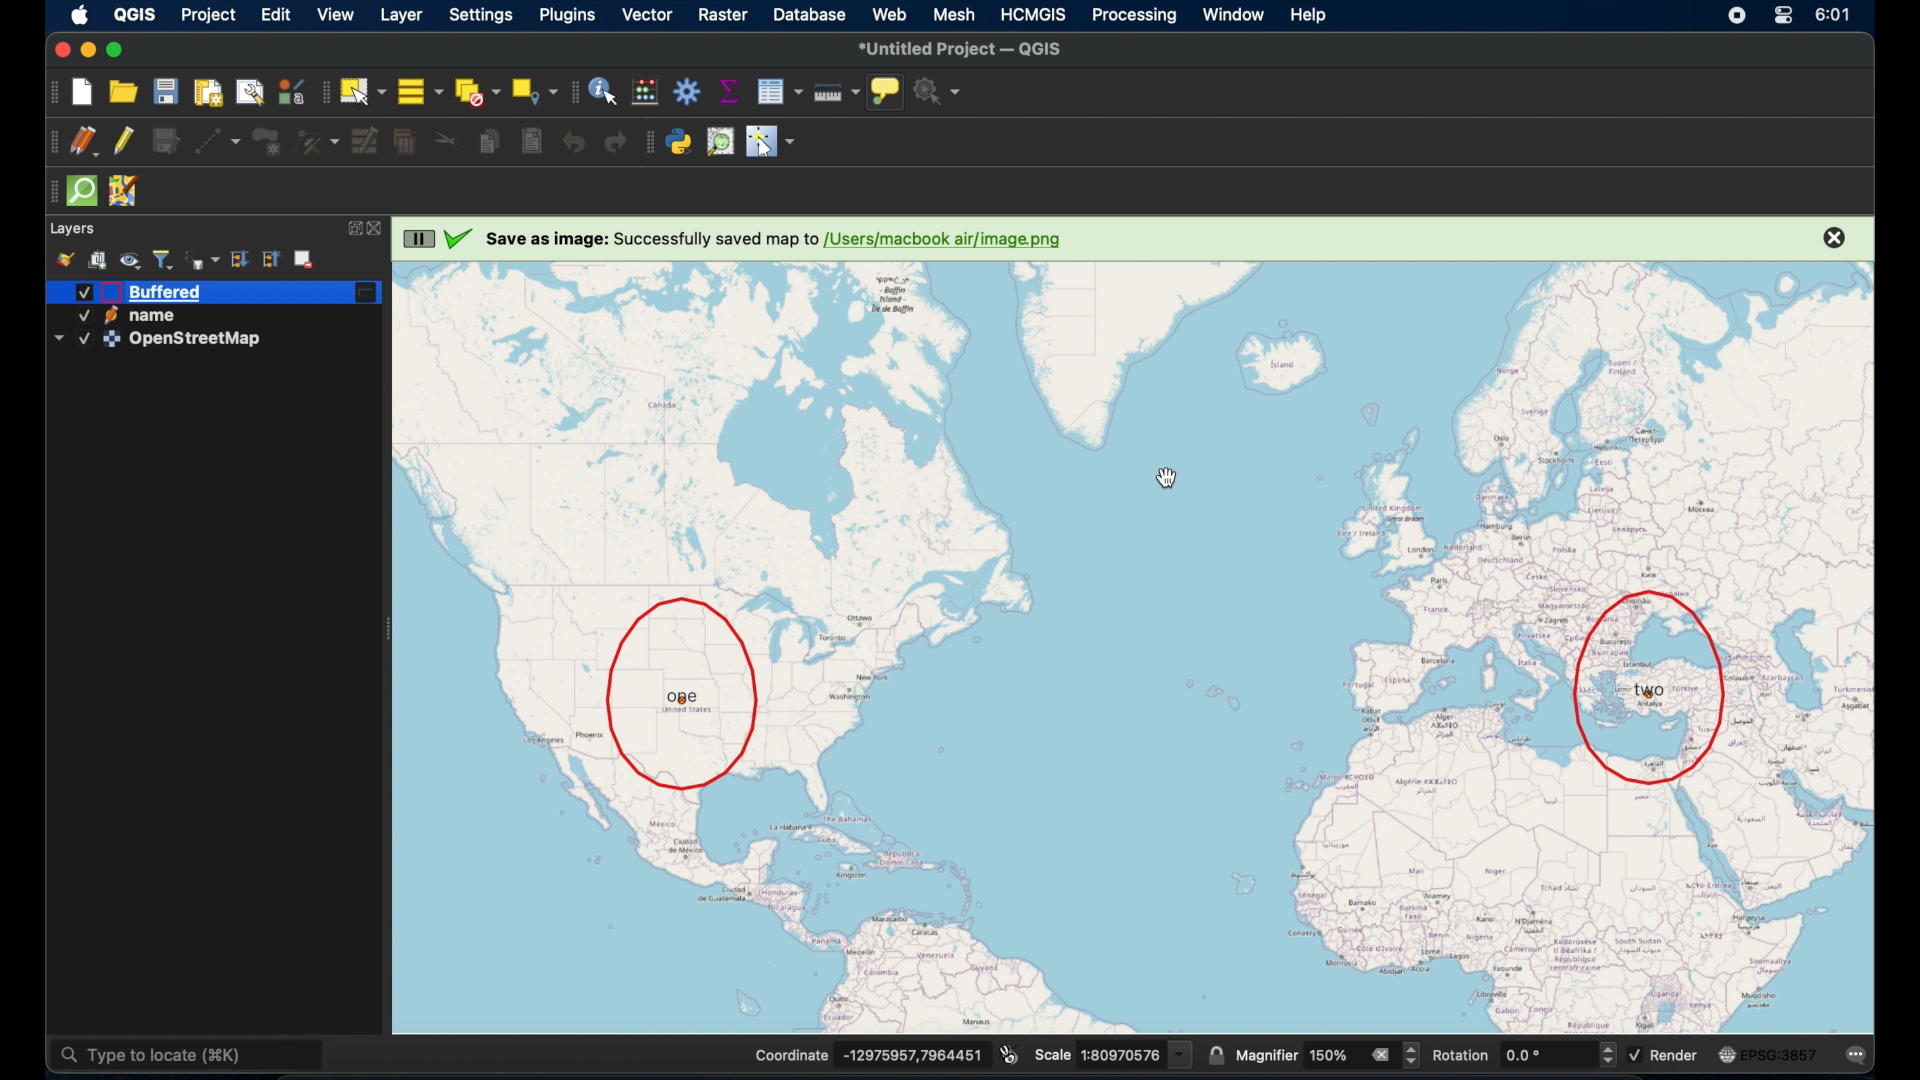  What do you see at coordinates (724, 14) in the screenshot?
I see `raster` at bounding box center [724, 14].